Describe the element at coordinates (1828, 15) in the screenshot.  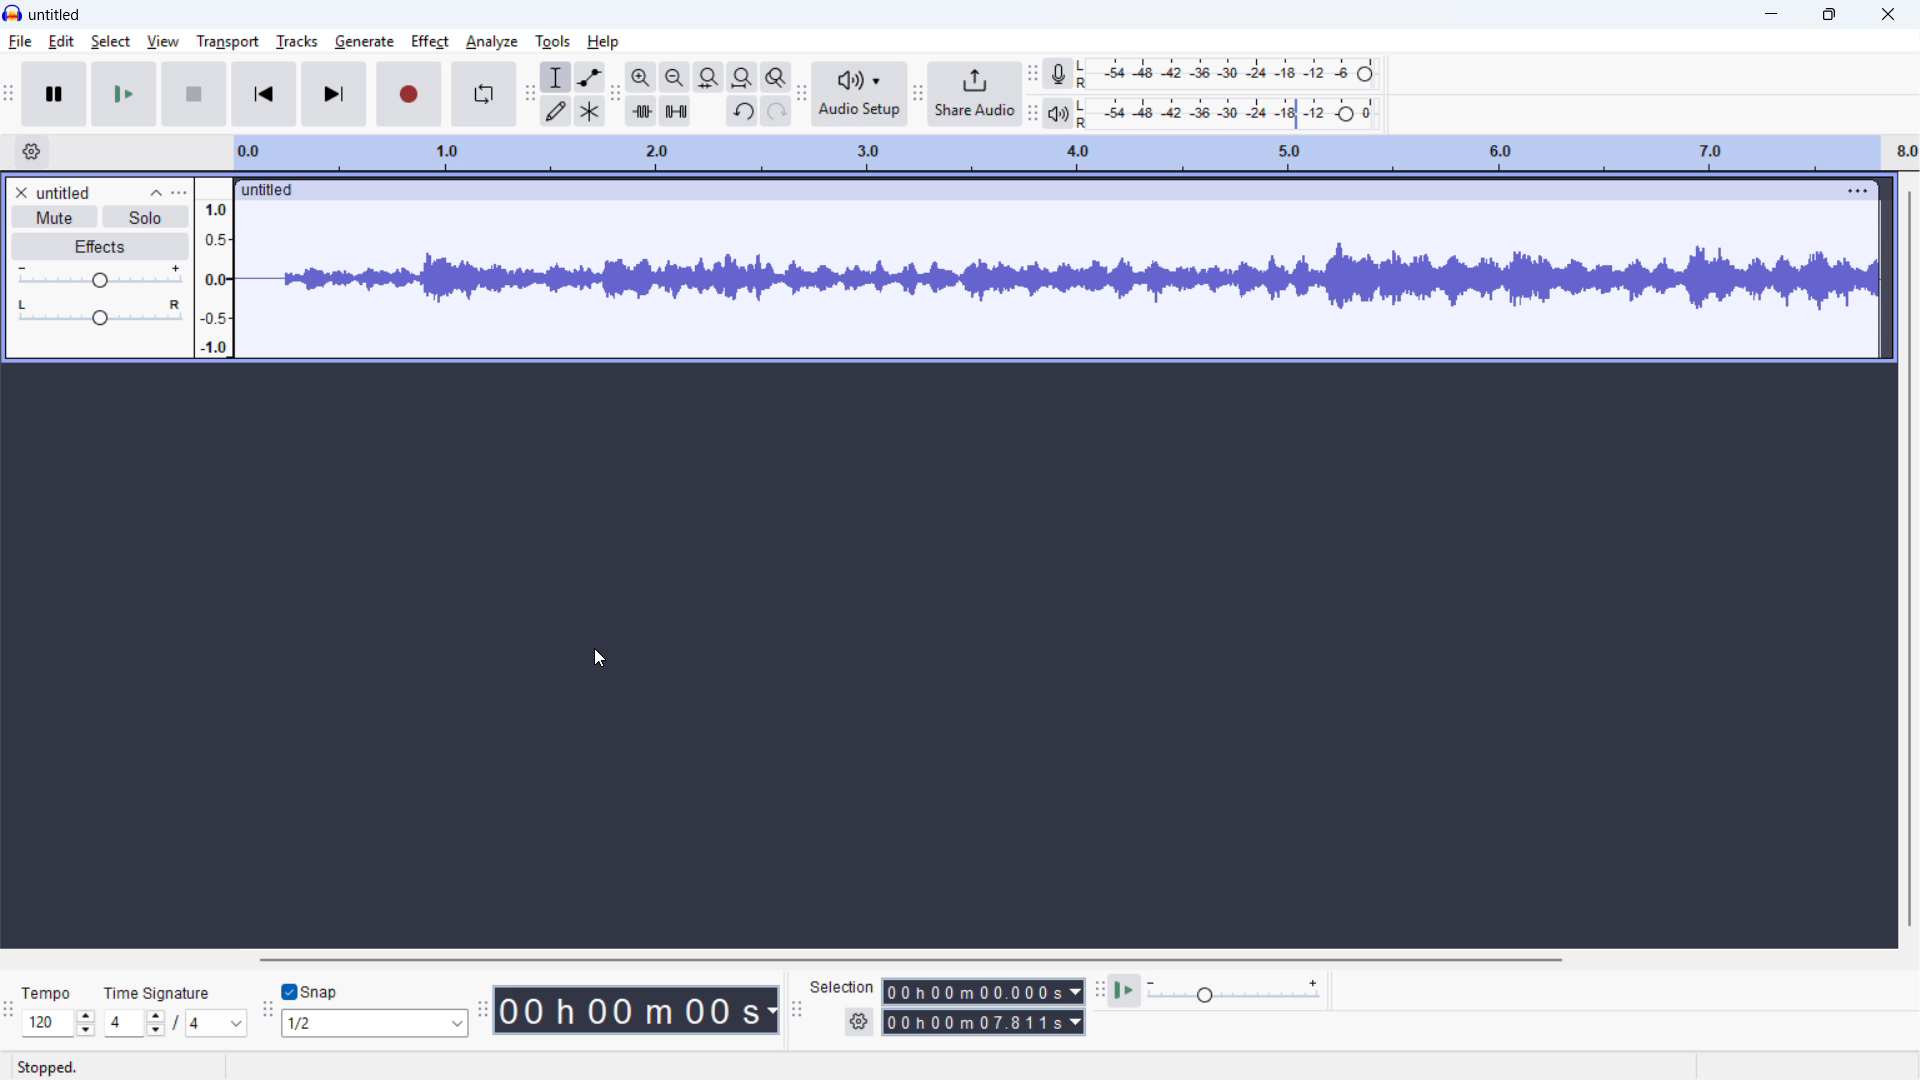
I see `Maximise ` at that location.